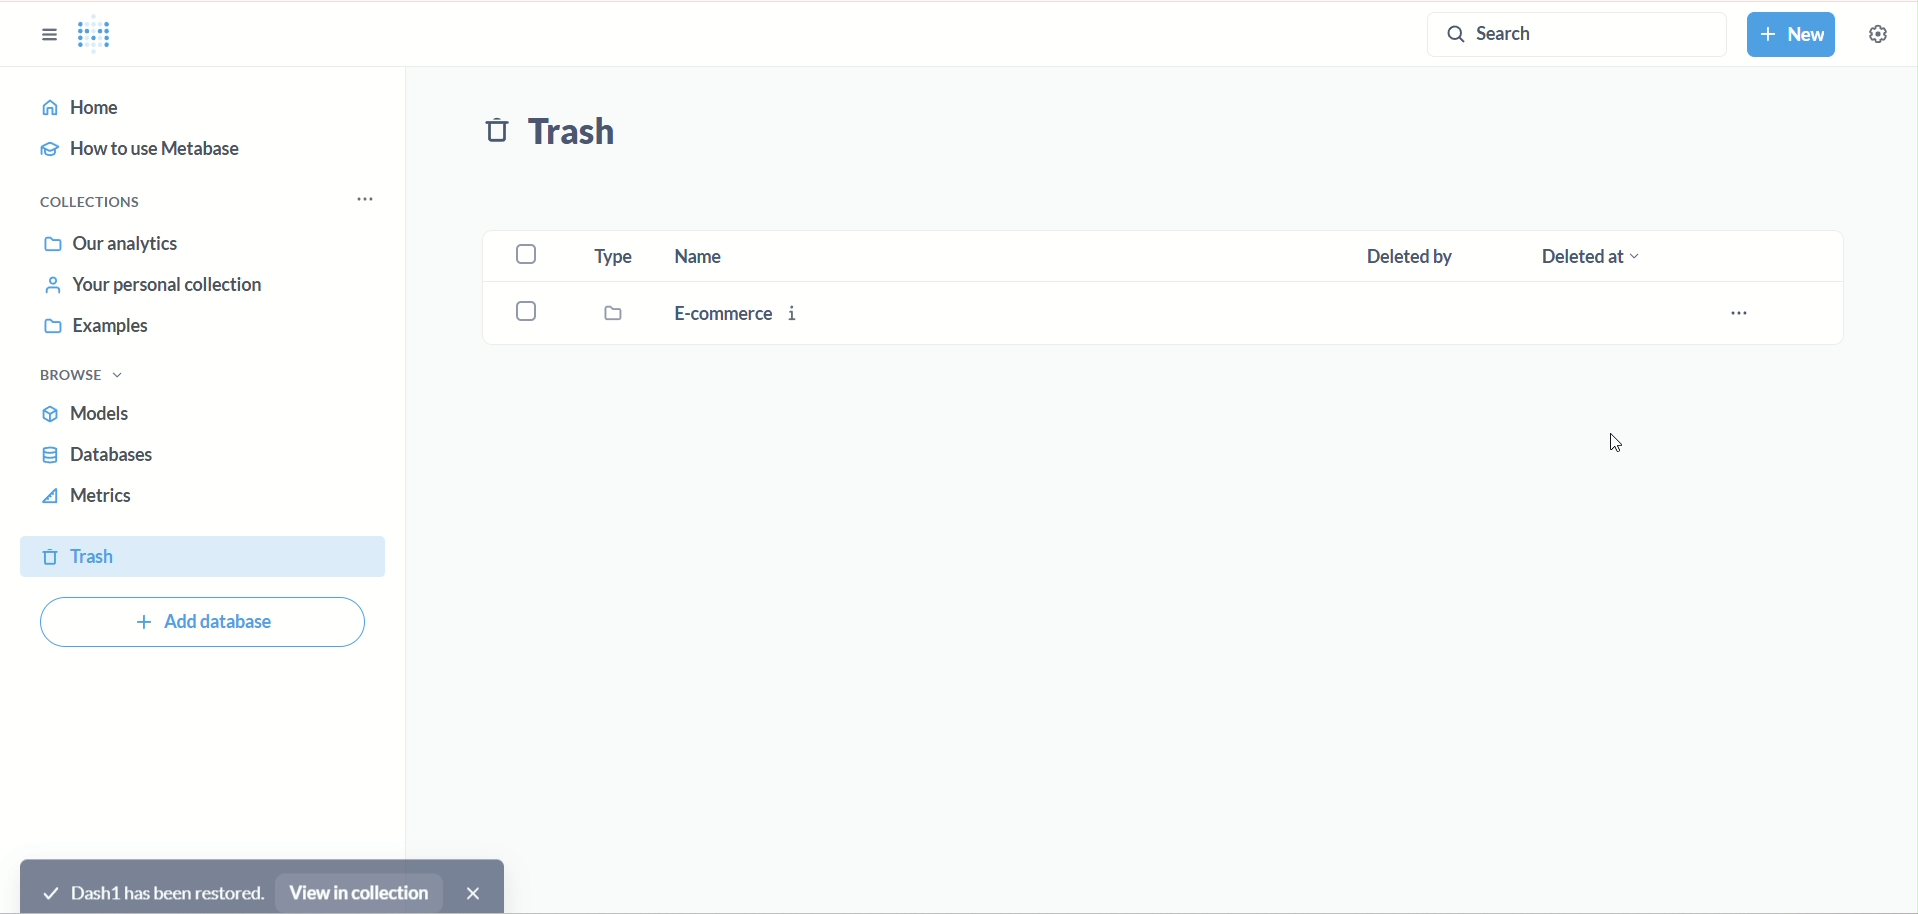 This screenshot has width=1918, height=914. I want to click on deleted by, so click(1421, 255).